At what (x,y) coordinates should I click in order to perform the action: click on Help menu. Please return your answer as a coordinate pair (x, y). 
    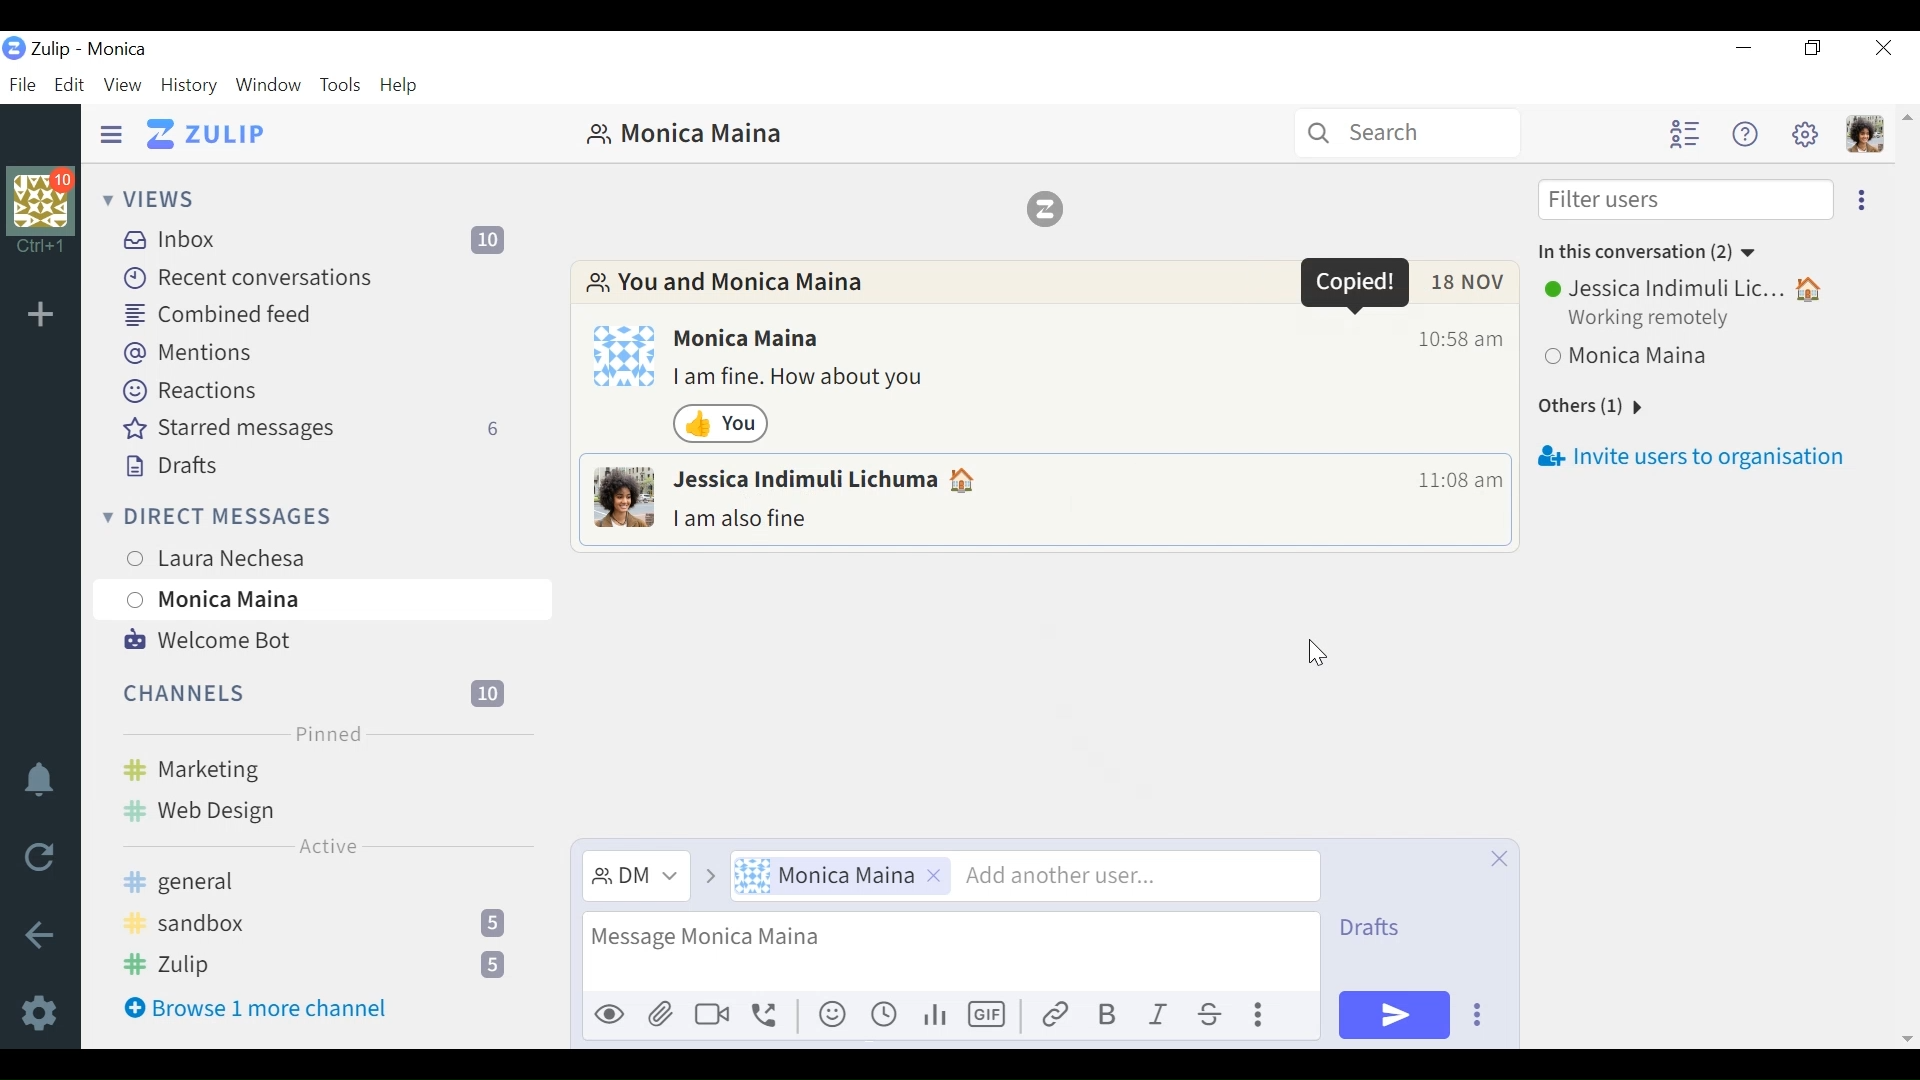
    Looking at the image, I should click on (1745, 136).